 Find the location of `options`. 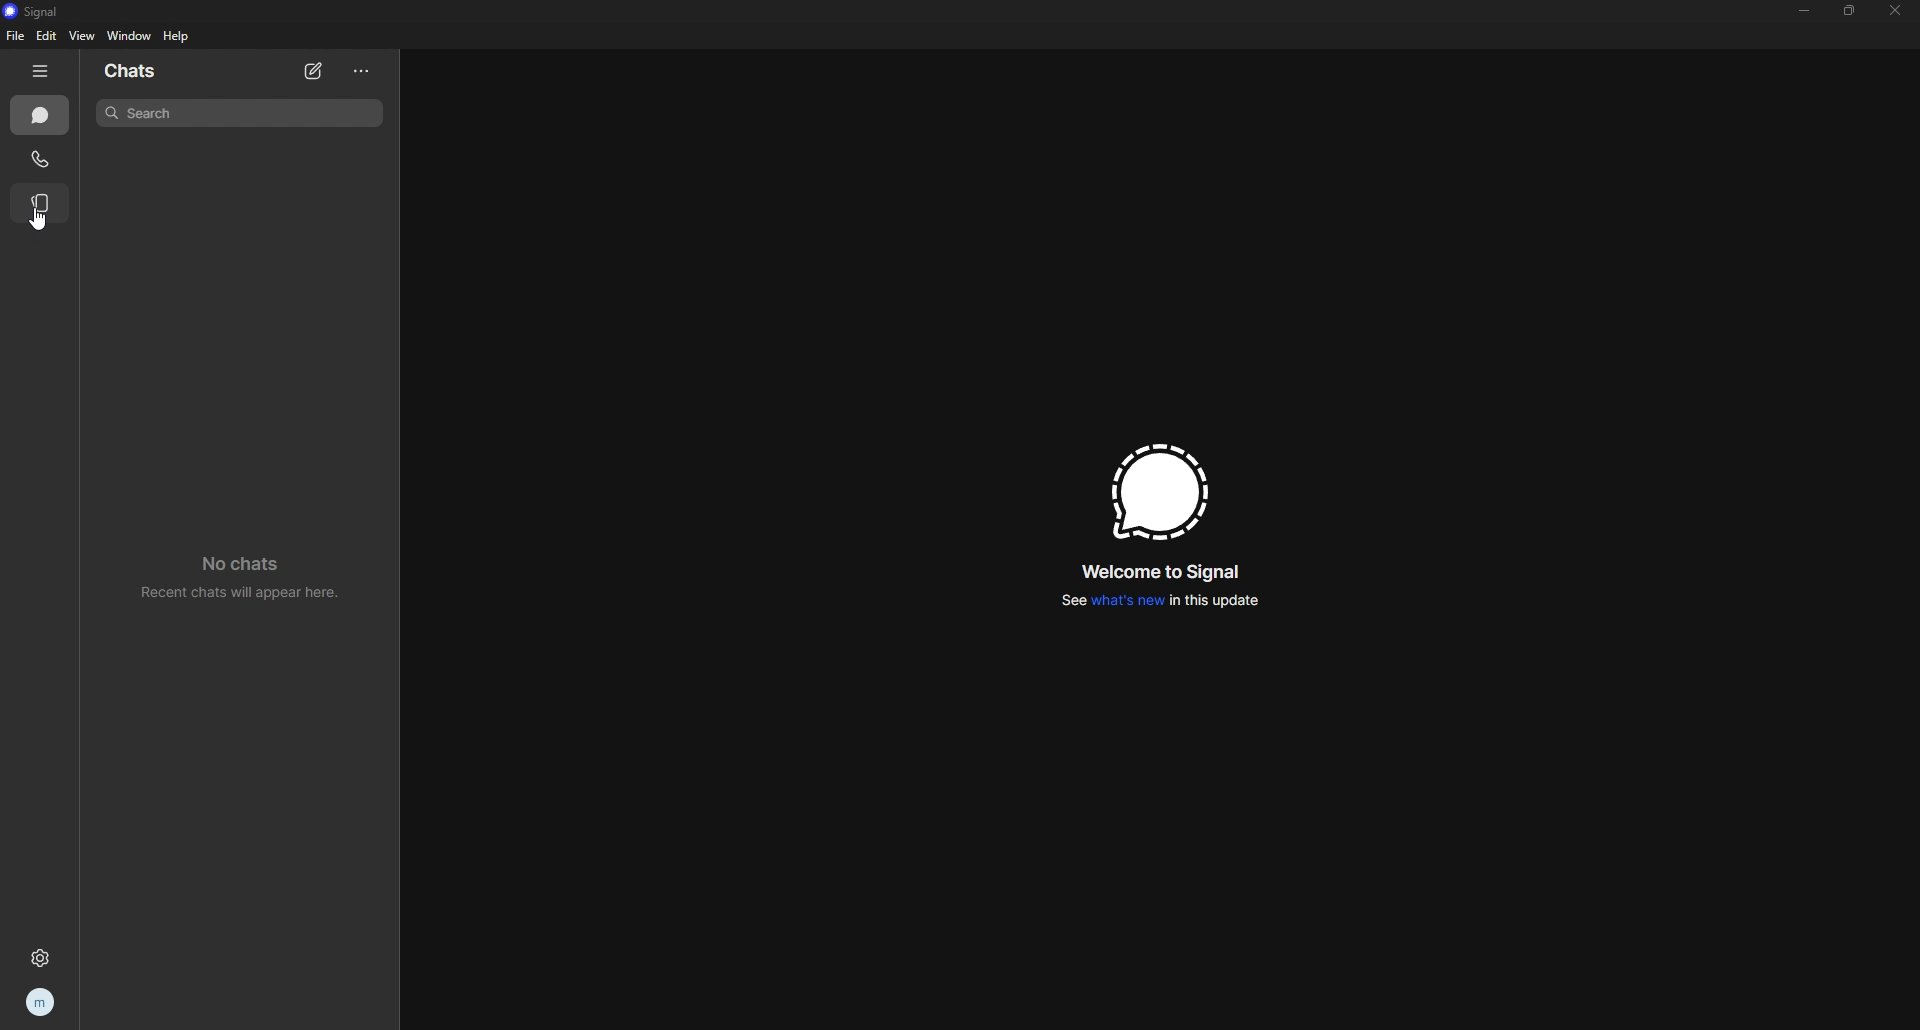

options is located at coordinates (365, 71).